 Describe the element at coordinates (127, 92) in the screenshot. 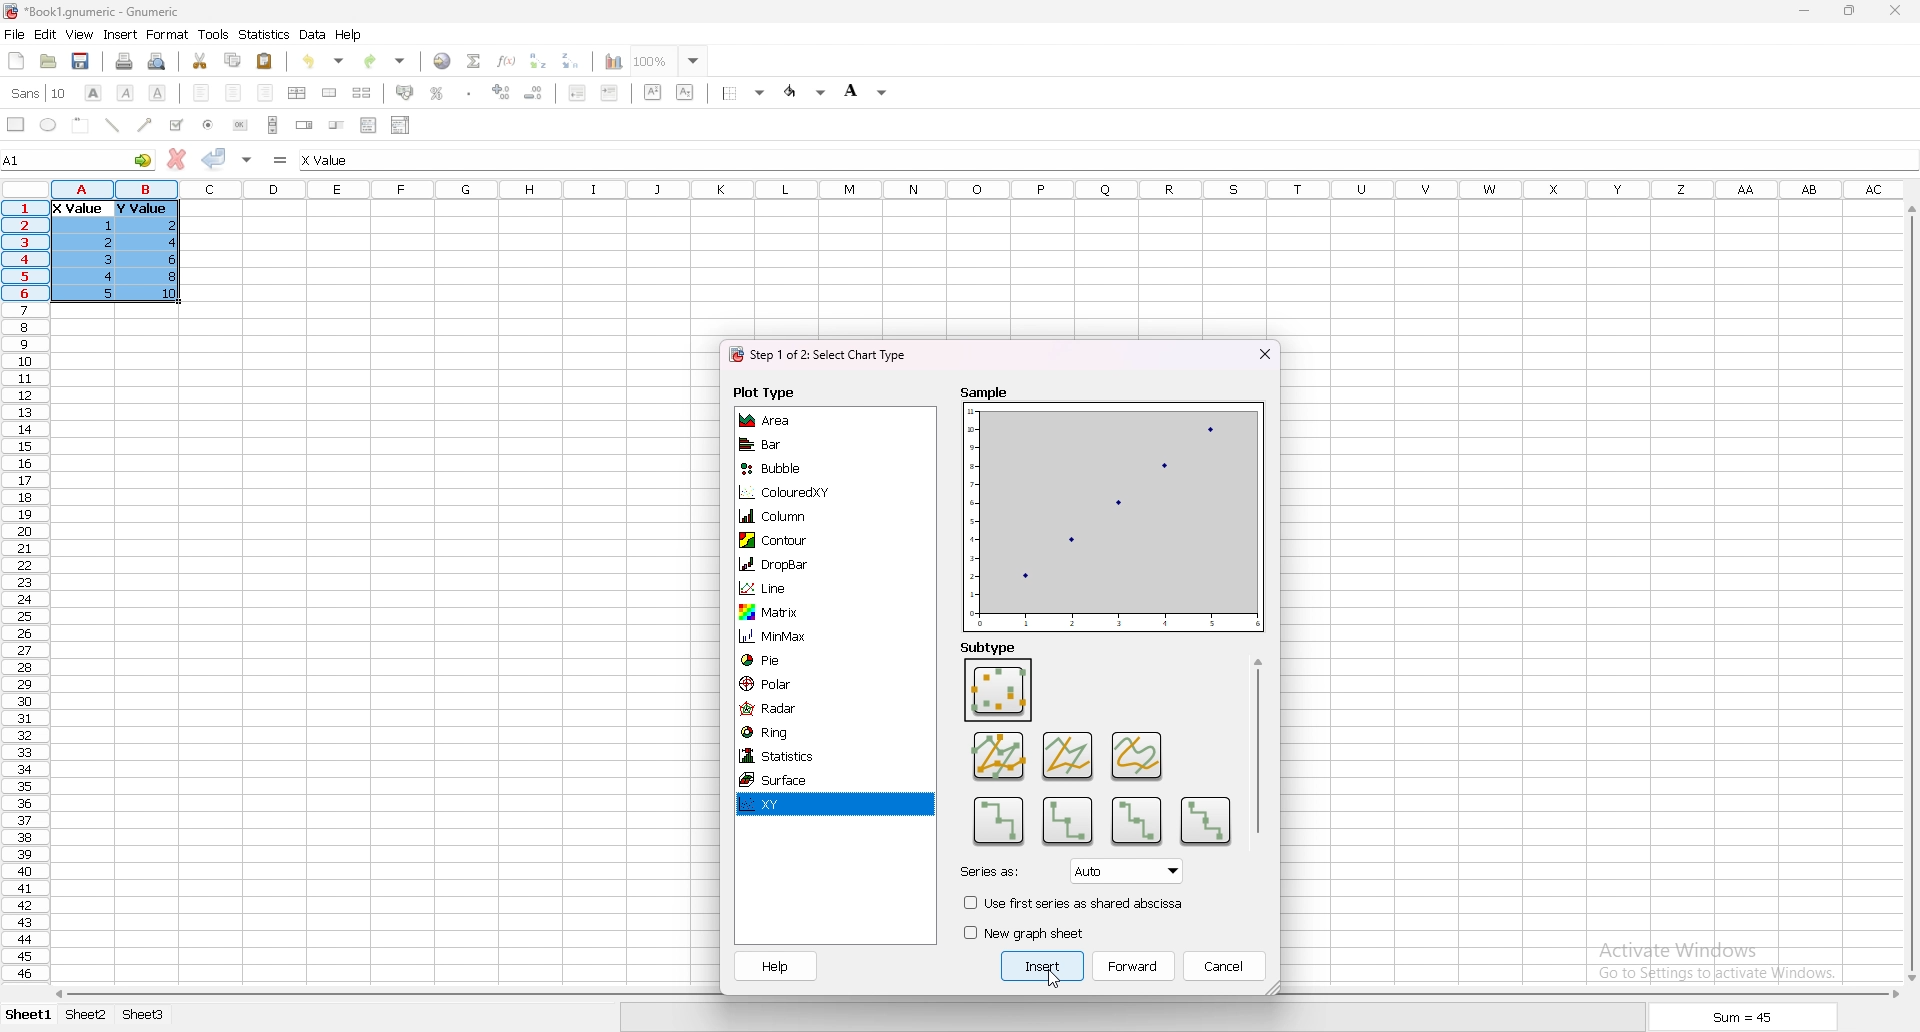

I see `italic` at that location.